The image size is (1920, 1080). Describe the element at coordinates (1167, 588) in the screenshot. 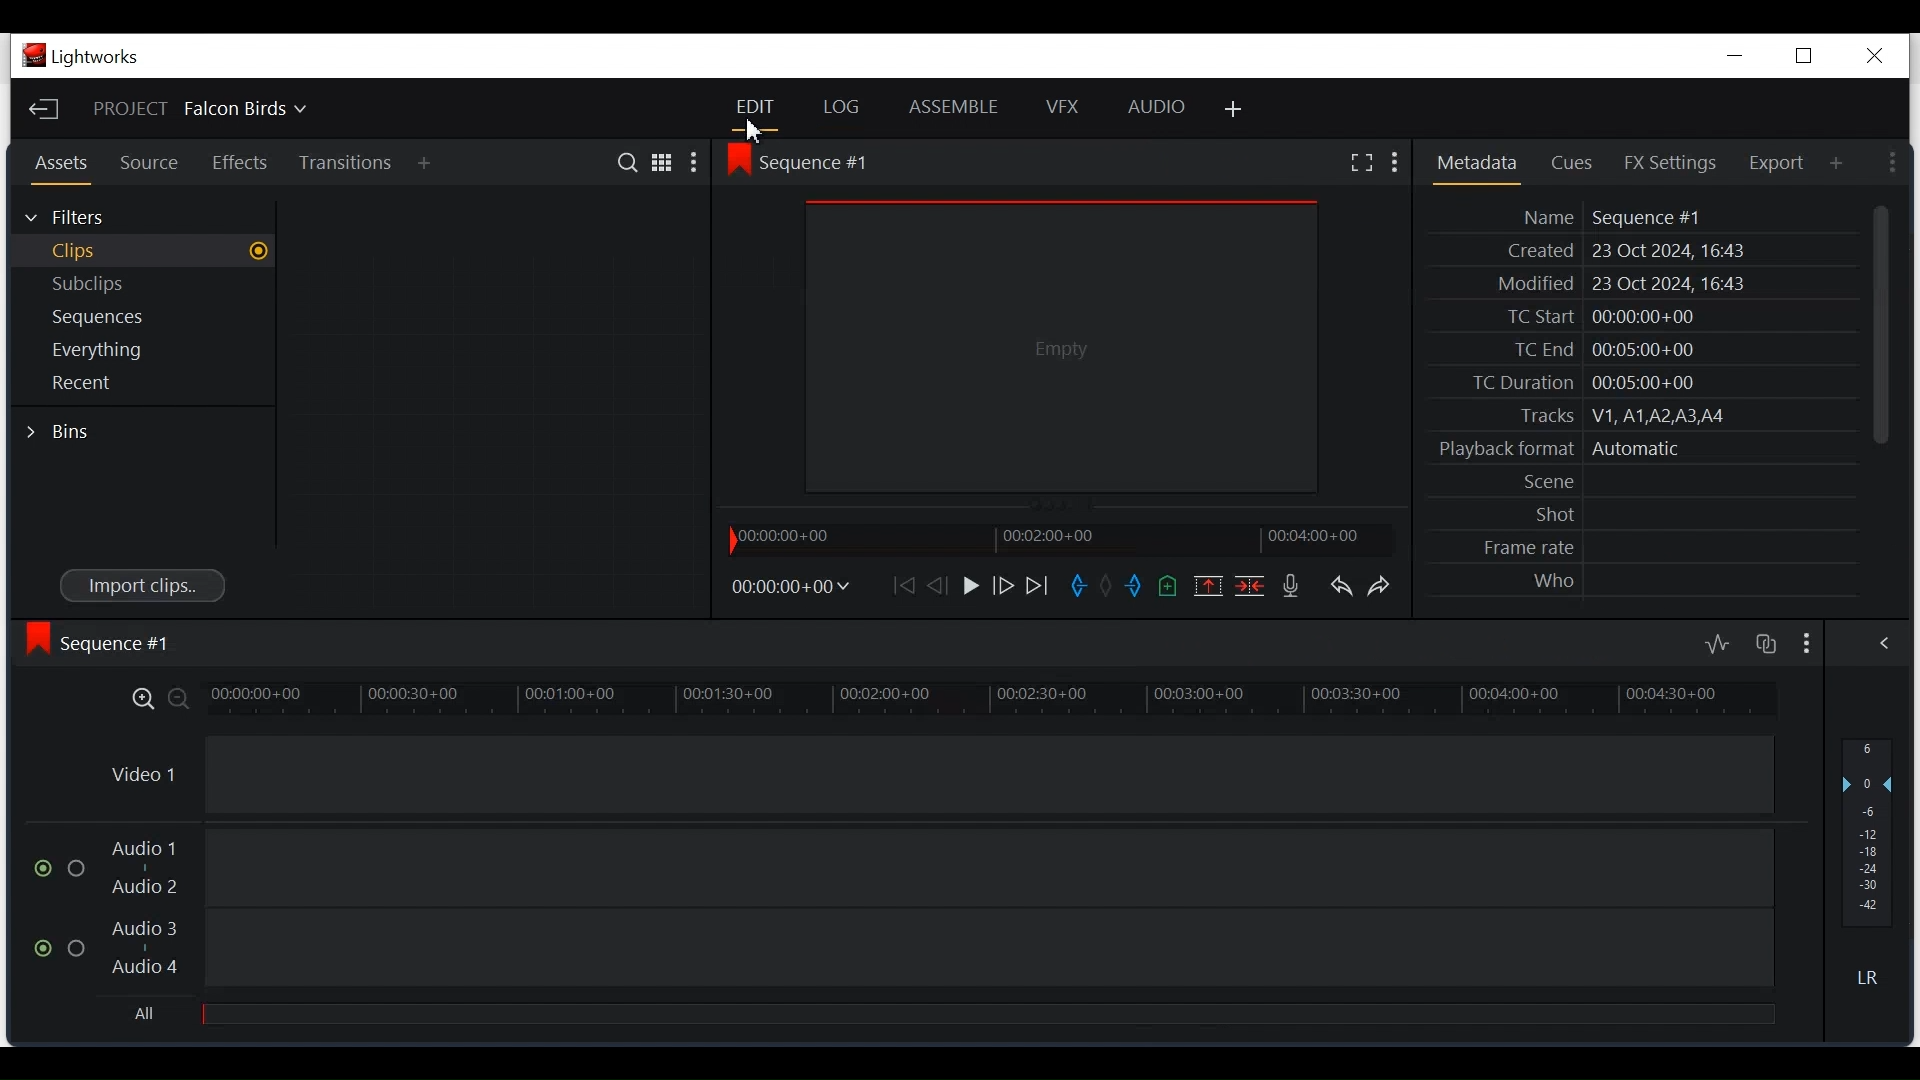

I see `Add a cue` at that location.